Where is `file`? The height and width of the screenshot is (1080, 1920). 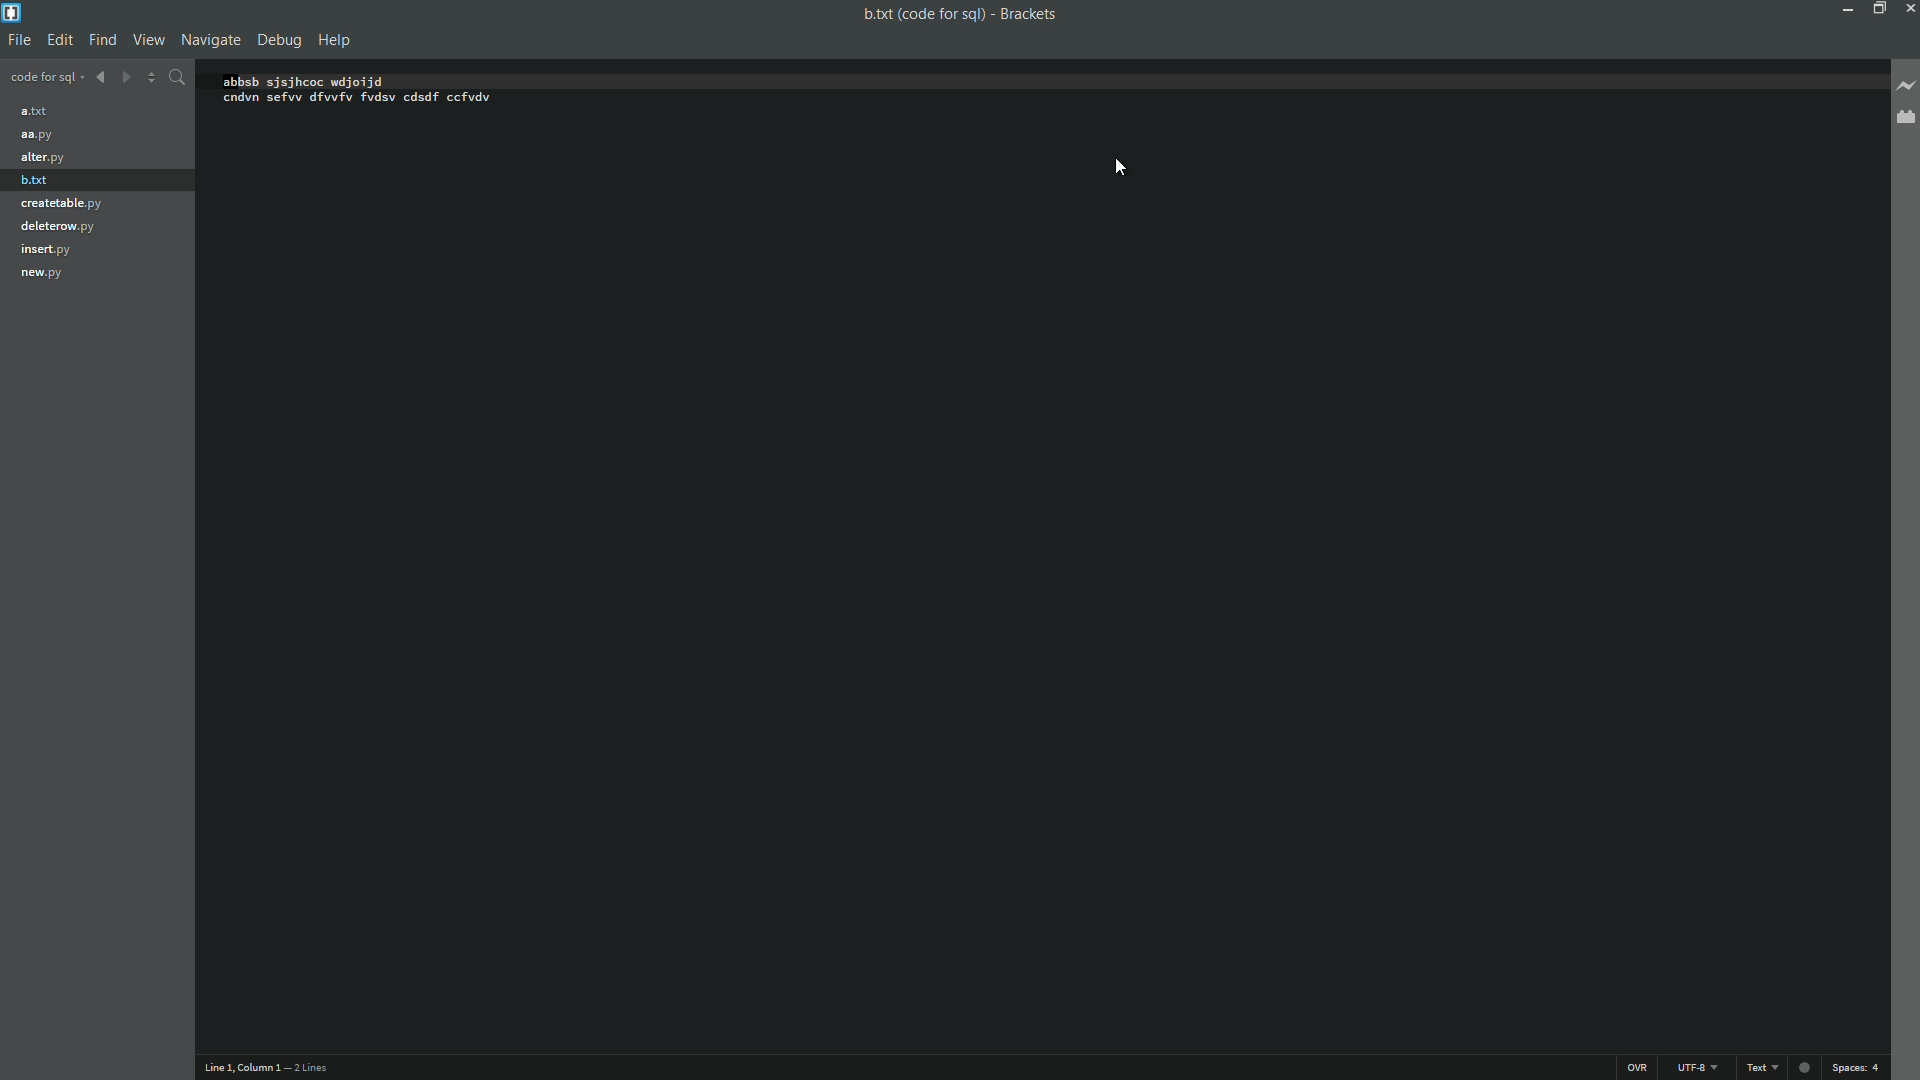
file is located at coordinates (19, 41).